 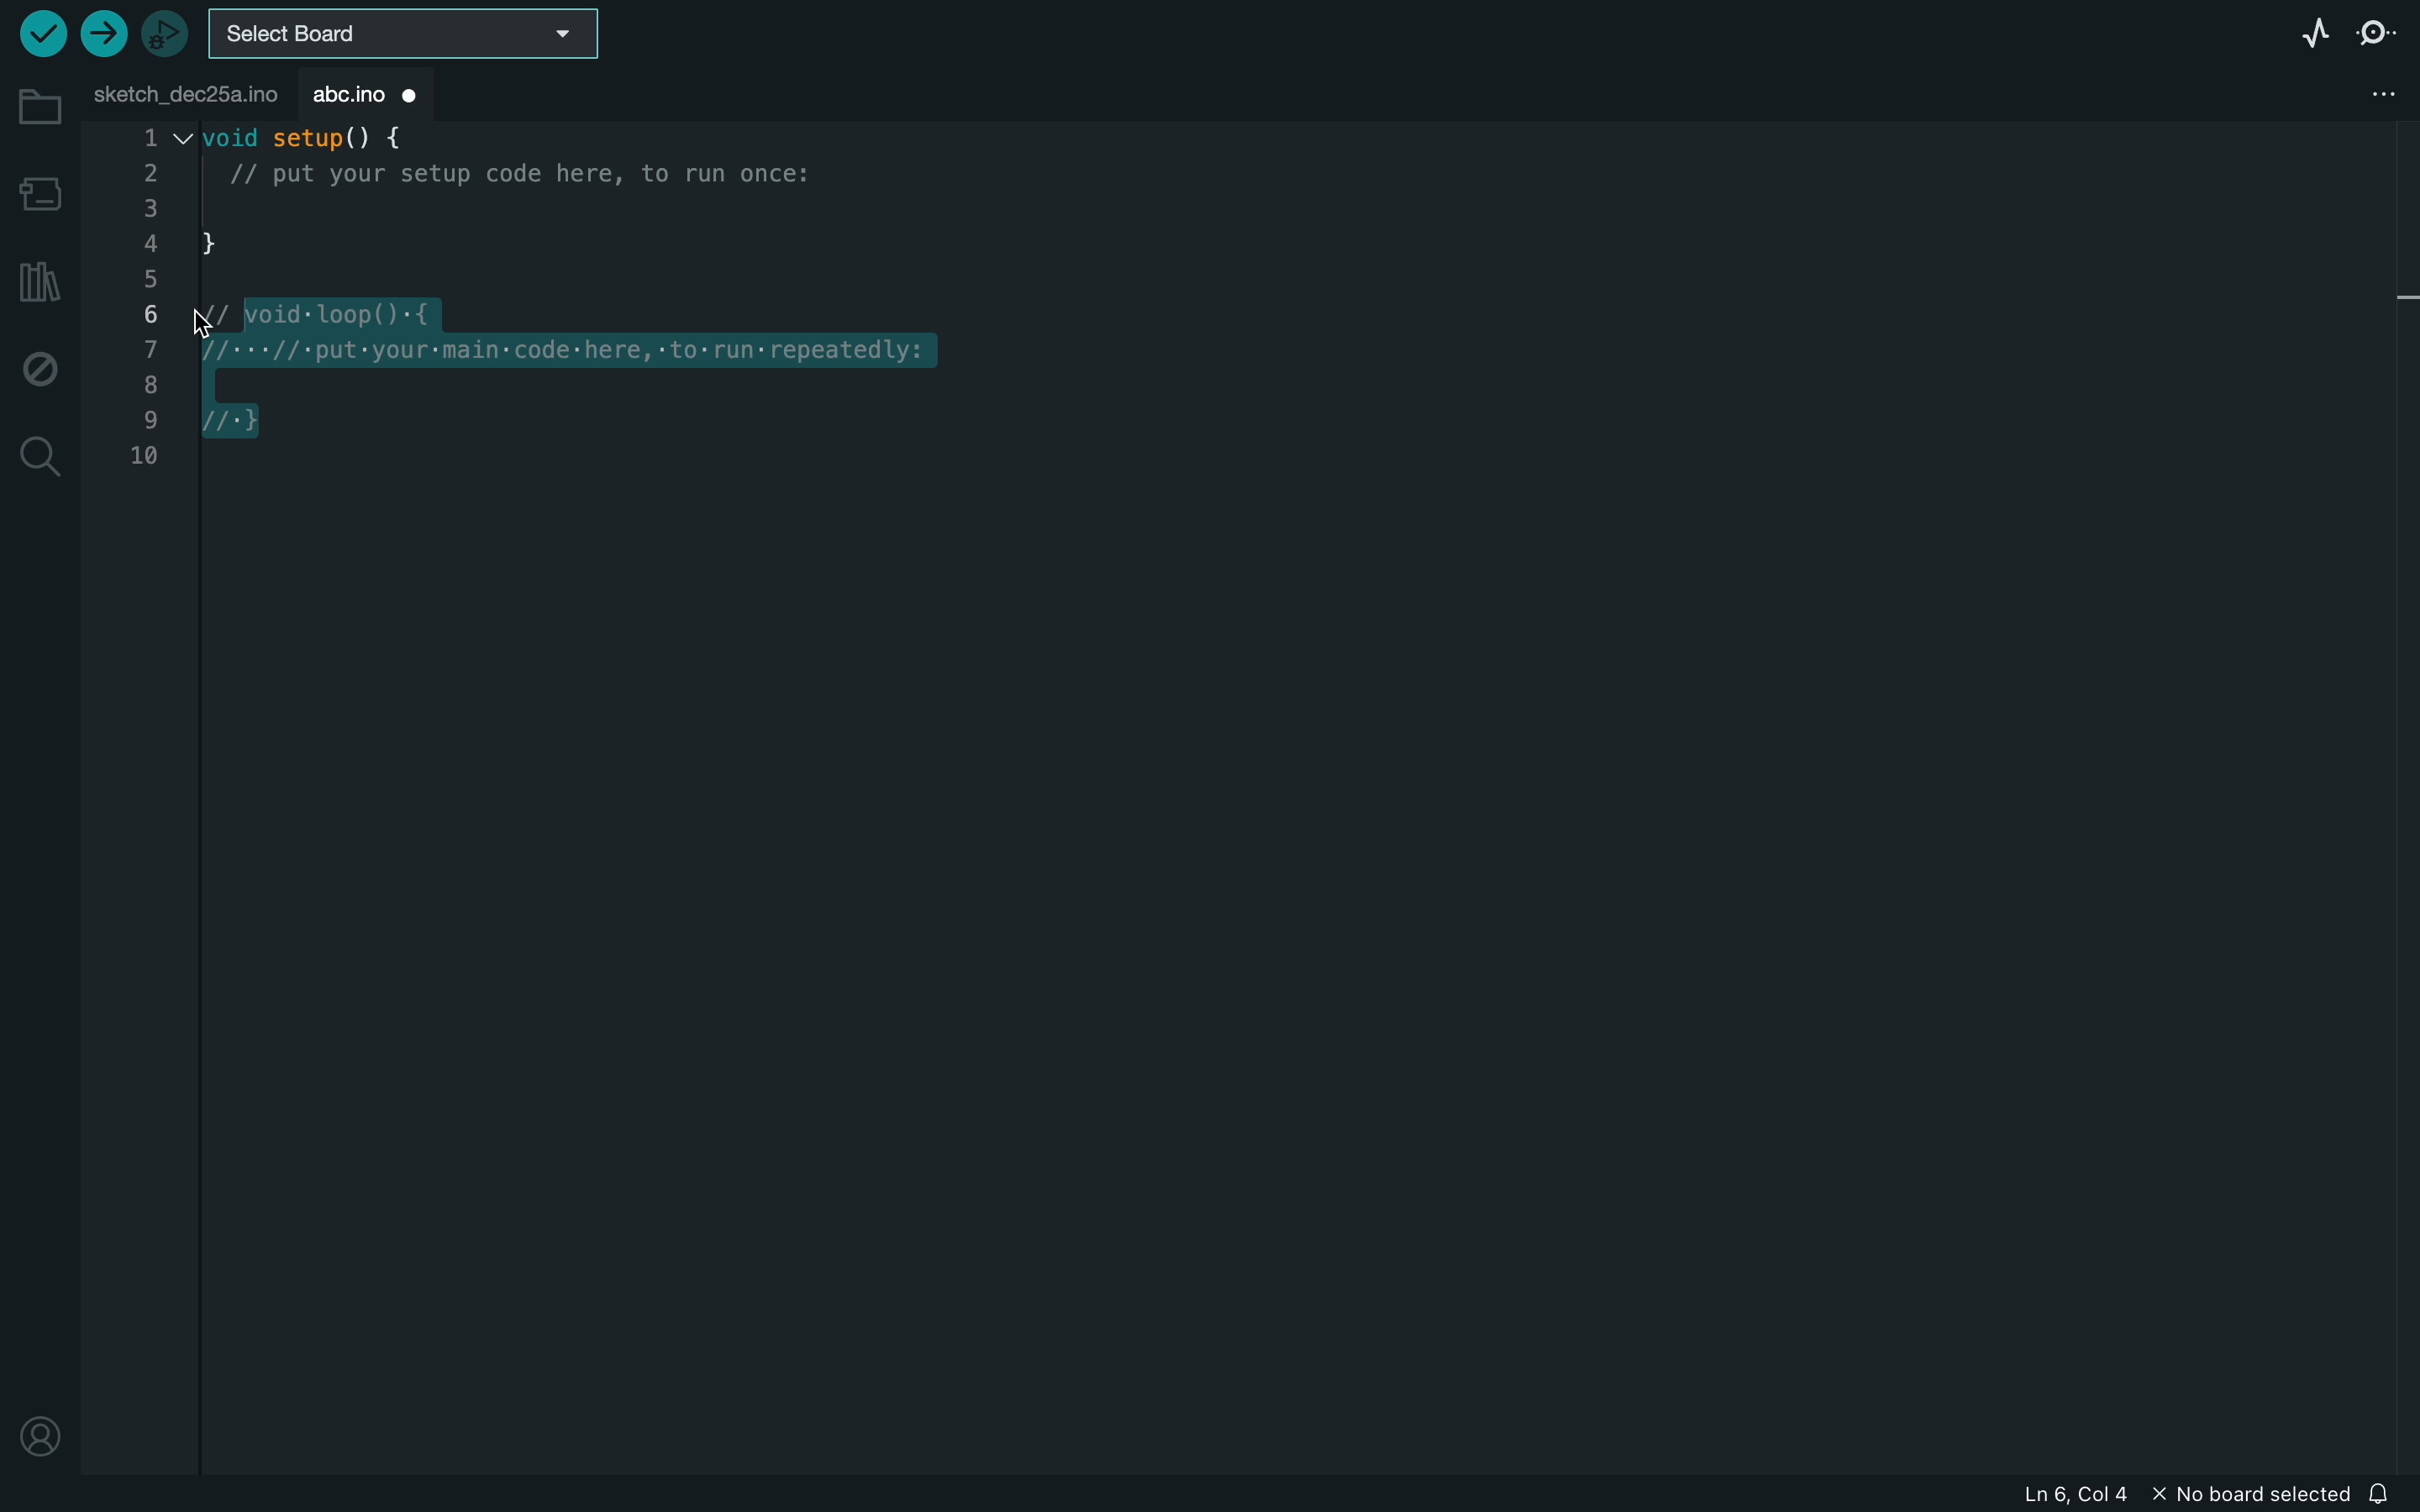 I want to click on code, so click(x=618, y=301).